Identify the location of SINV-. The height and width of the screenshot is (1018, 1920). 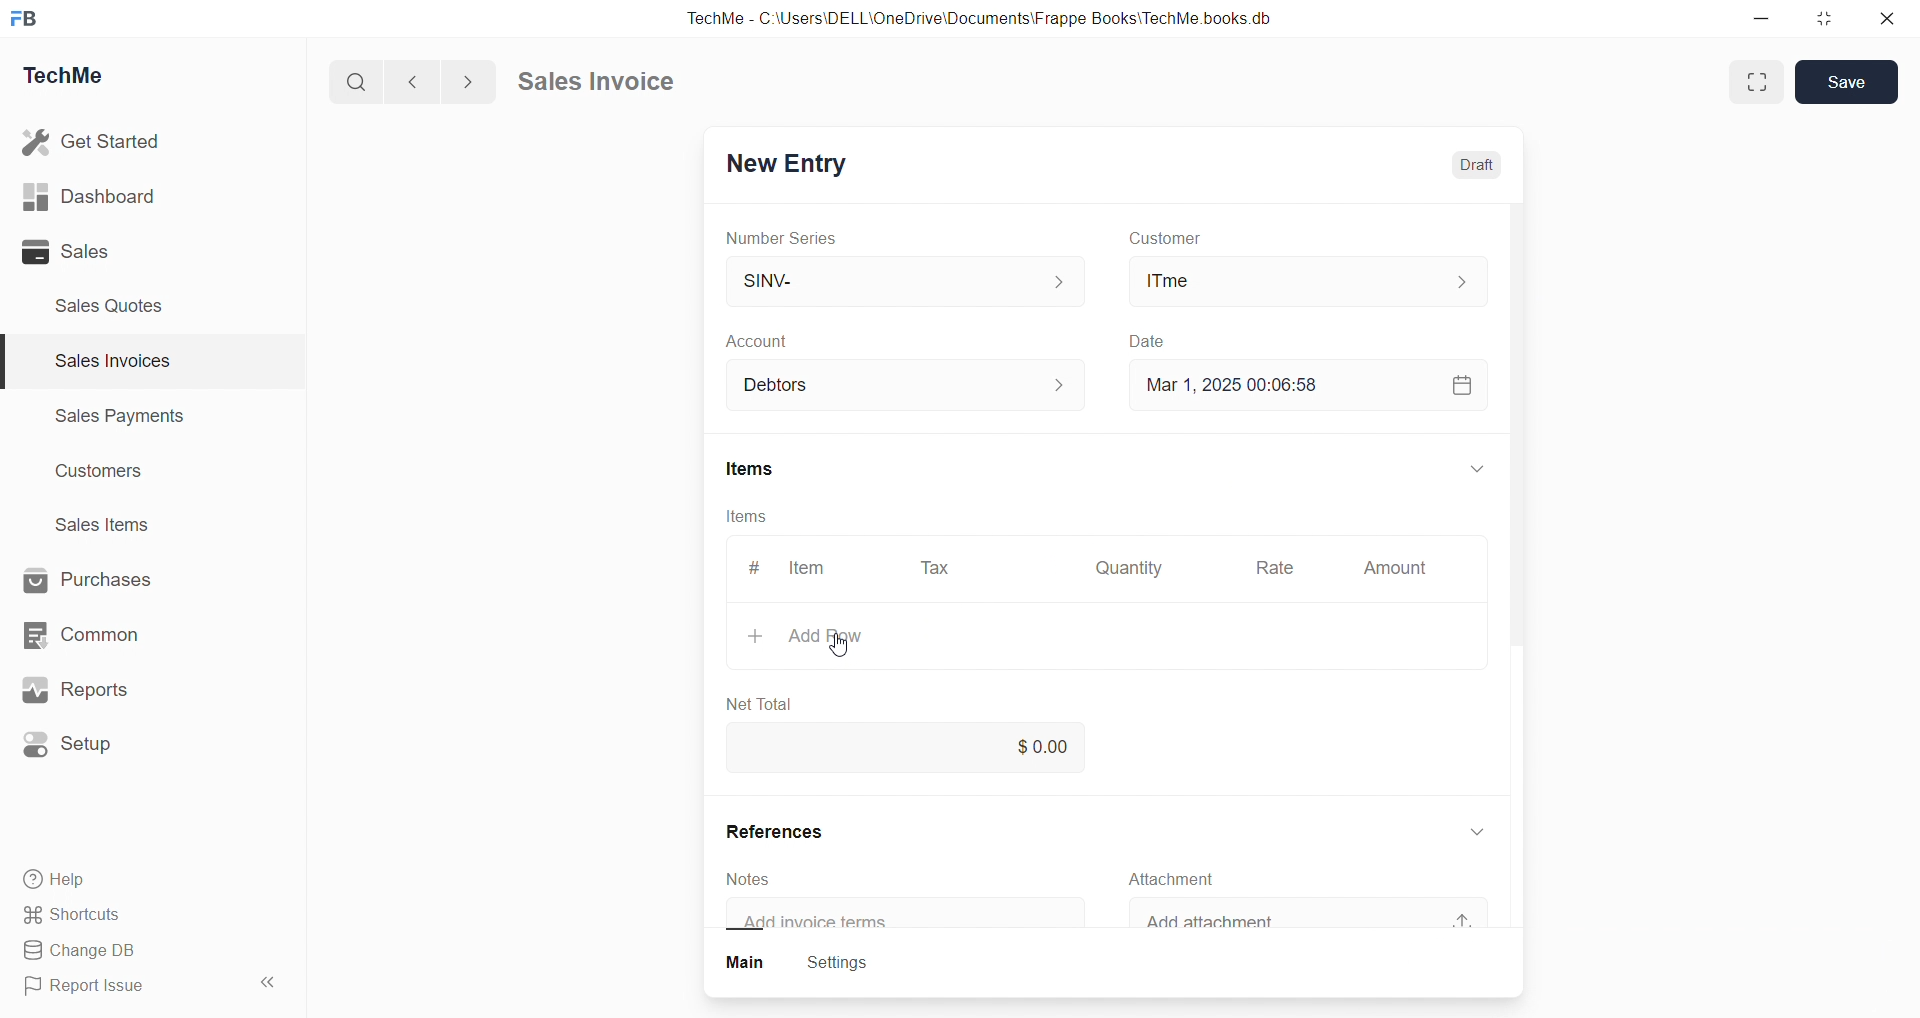
(881, 280).